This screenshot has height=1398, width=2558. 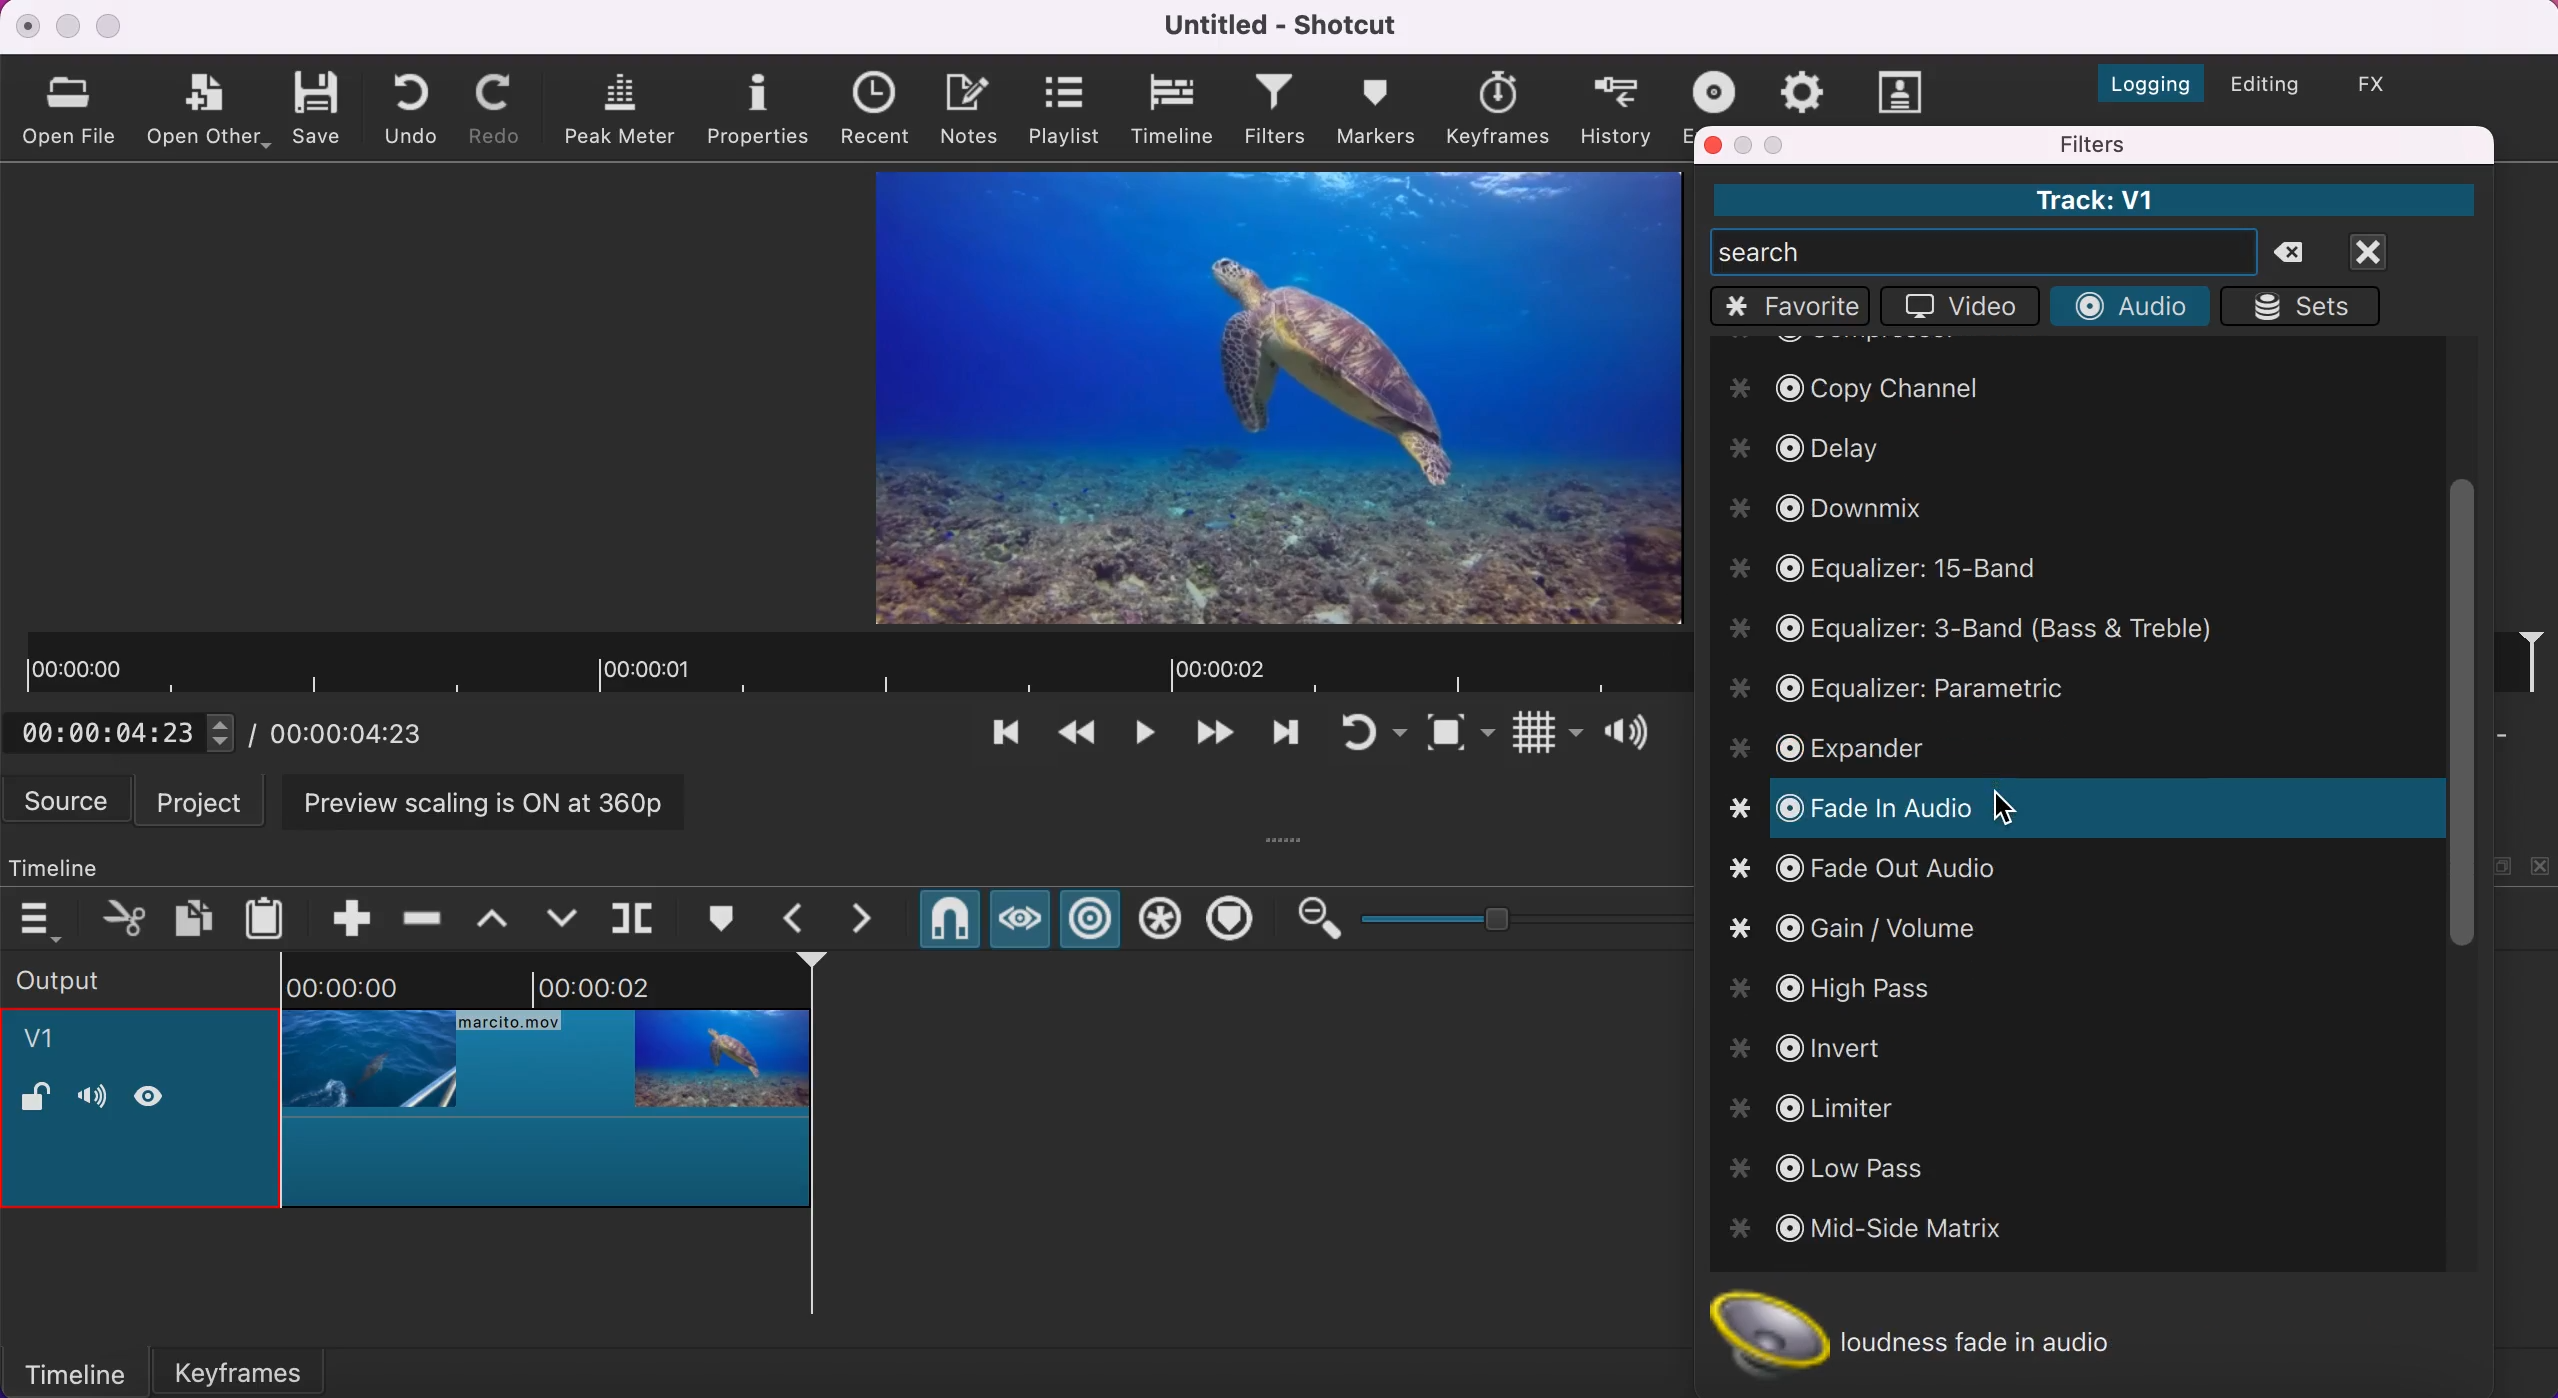 I want to click on hide, so click(x=157, y=1095).